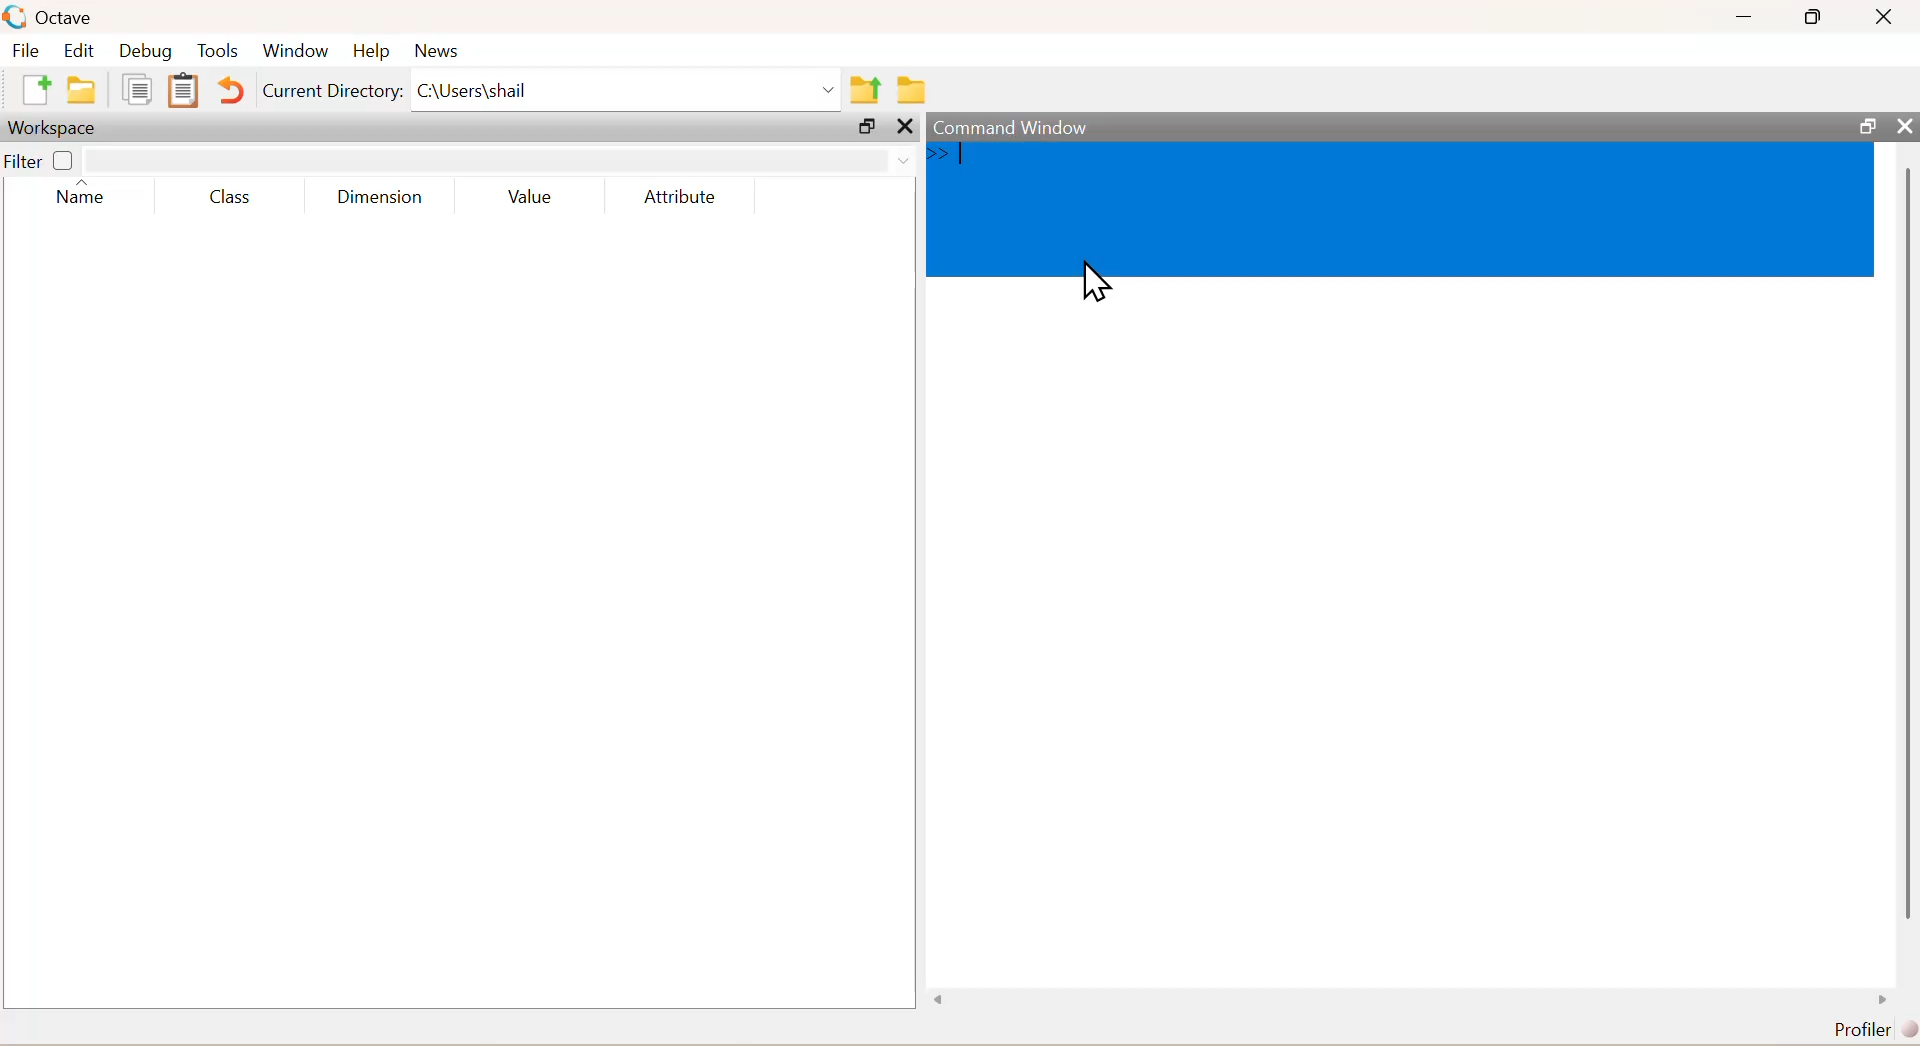 The height and width of the screenshot is (1046, 1920). Describe the element at coordinates (1869, 126) in the screenshot. I see `open in separate window` at that location.